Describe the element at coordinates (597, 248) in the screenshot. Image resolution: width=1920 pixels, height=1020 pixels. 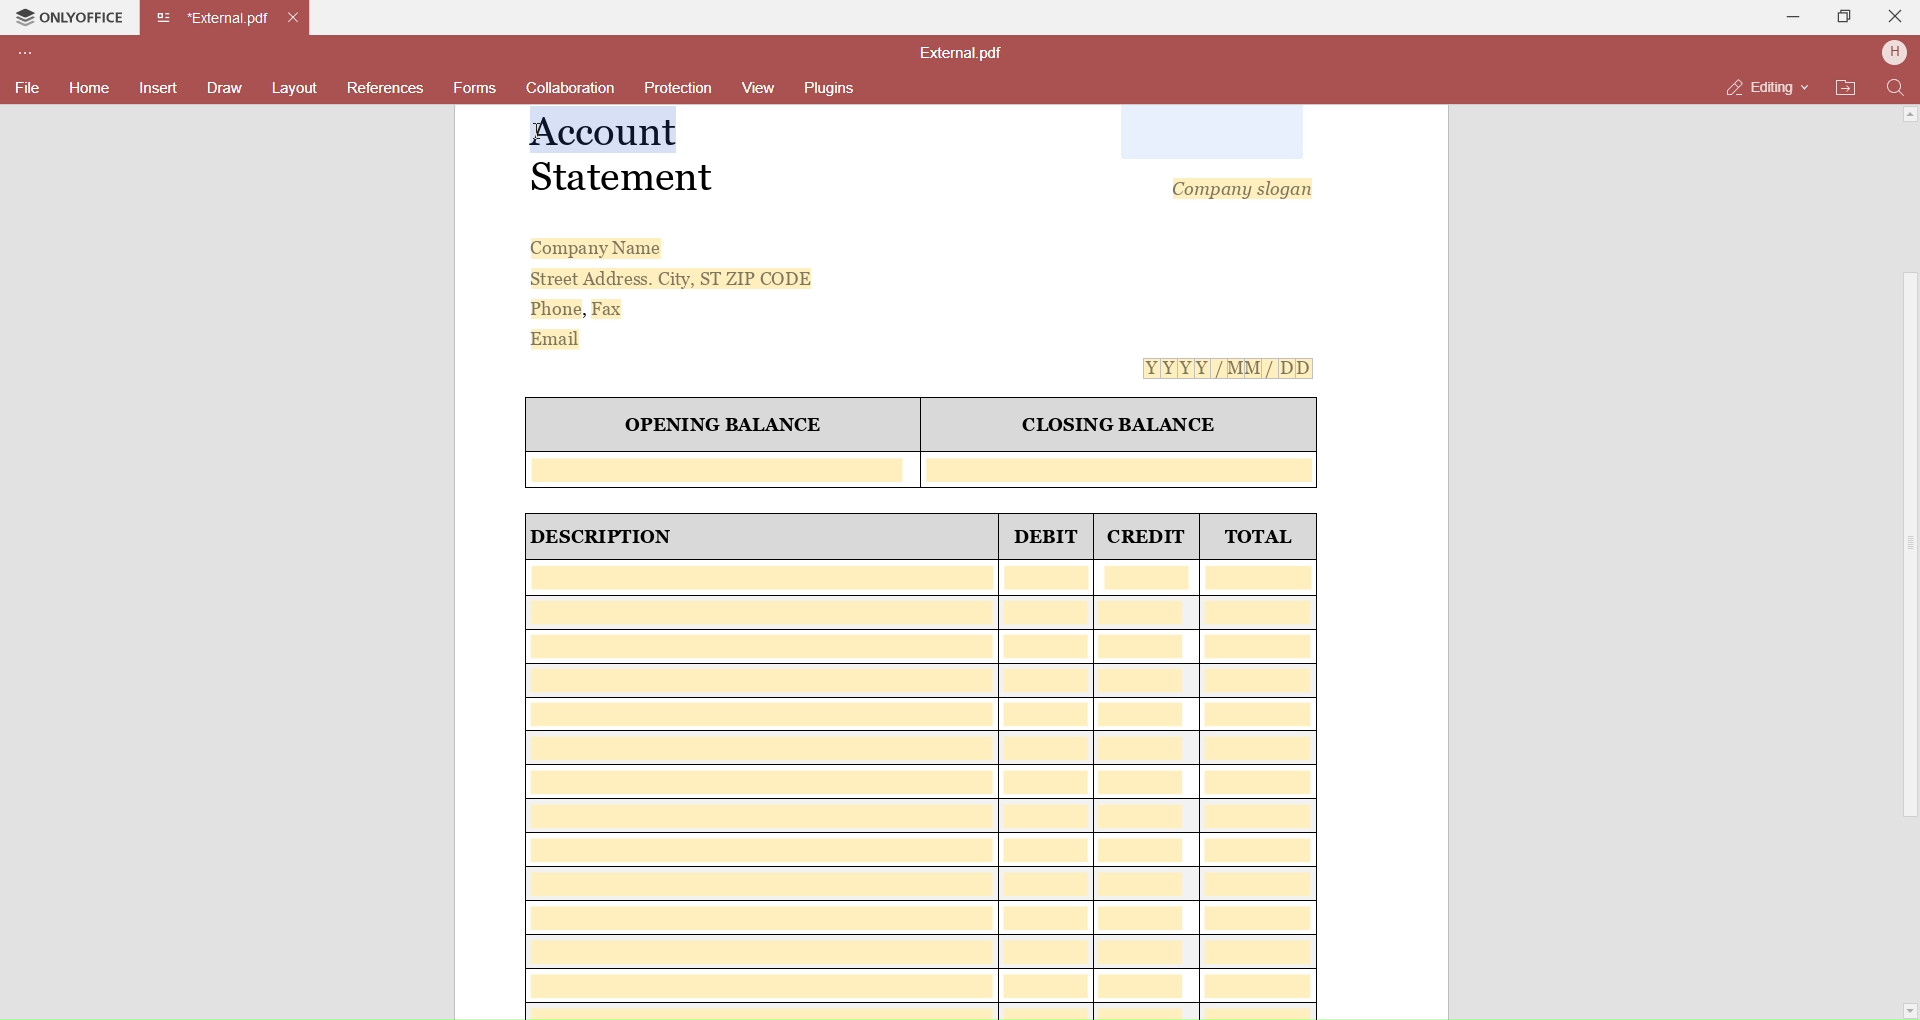
I see `Company Name` at that location.